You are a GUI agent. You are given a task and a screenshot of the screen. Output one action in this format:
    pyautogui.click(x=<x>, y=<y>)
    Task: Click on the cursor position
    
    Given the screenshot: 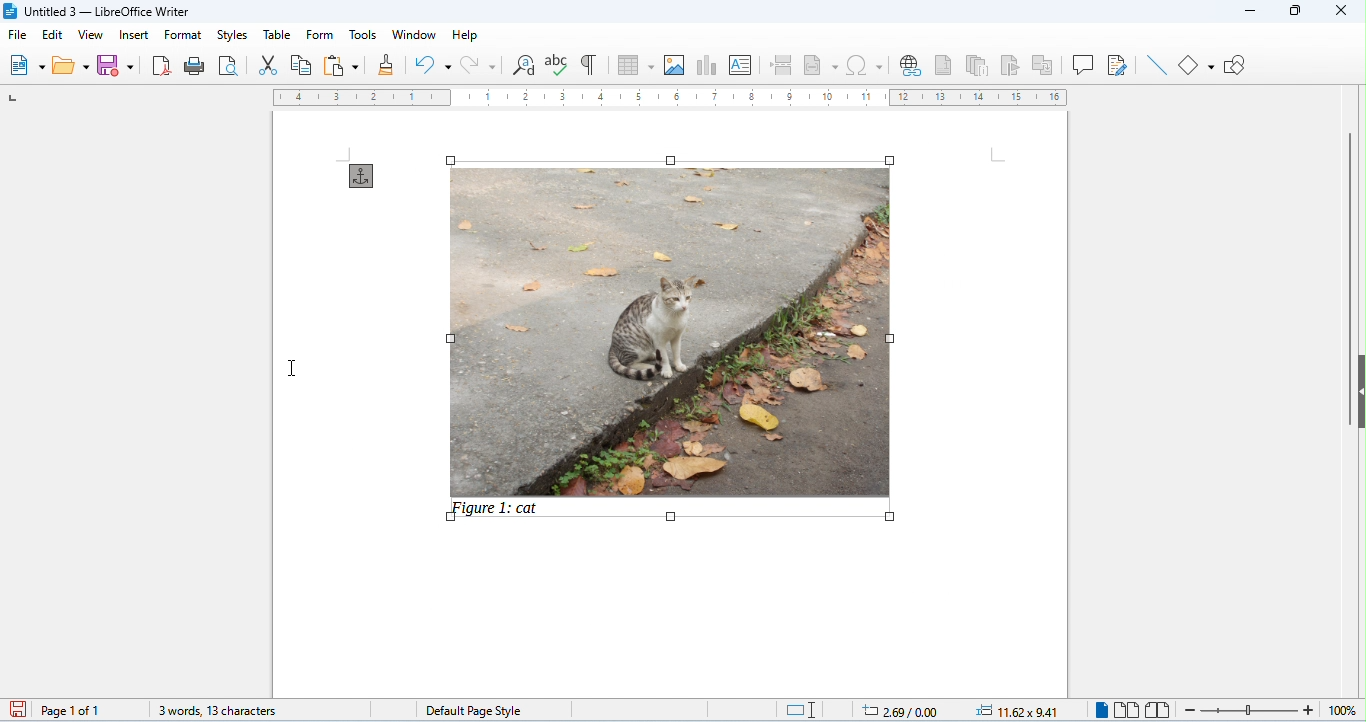 What is the action you would take?
    pyautogui.click(x=891, y=709)
    